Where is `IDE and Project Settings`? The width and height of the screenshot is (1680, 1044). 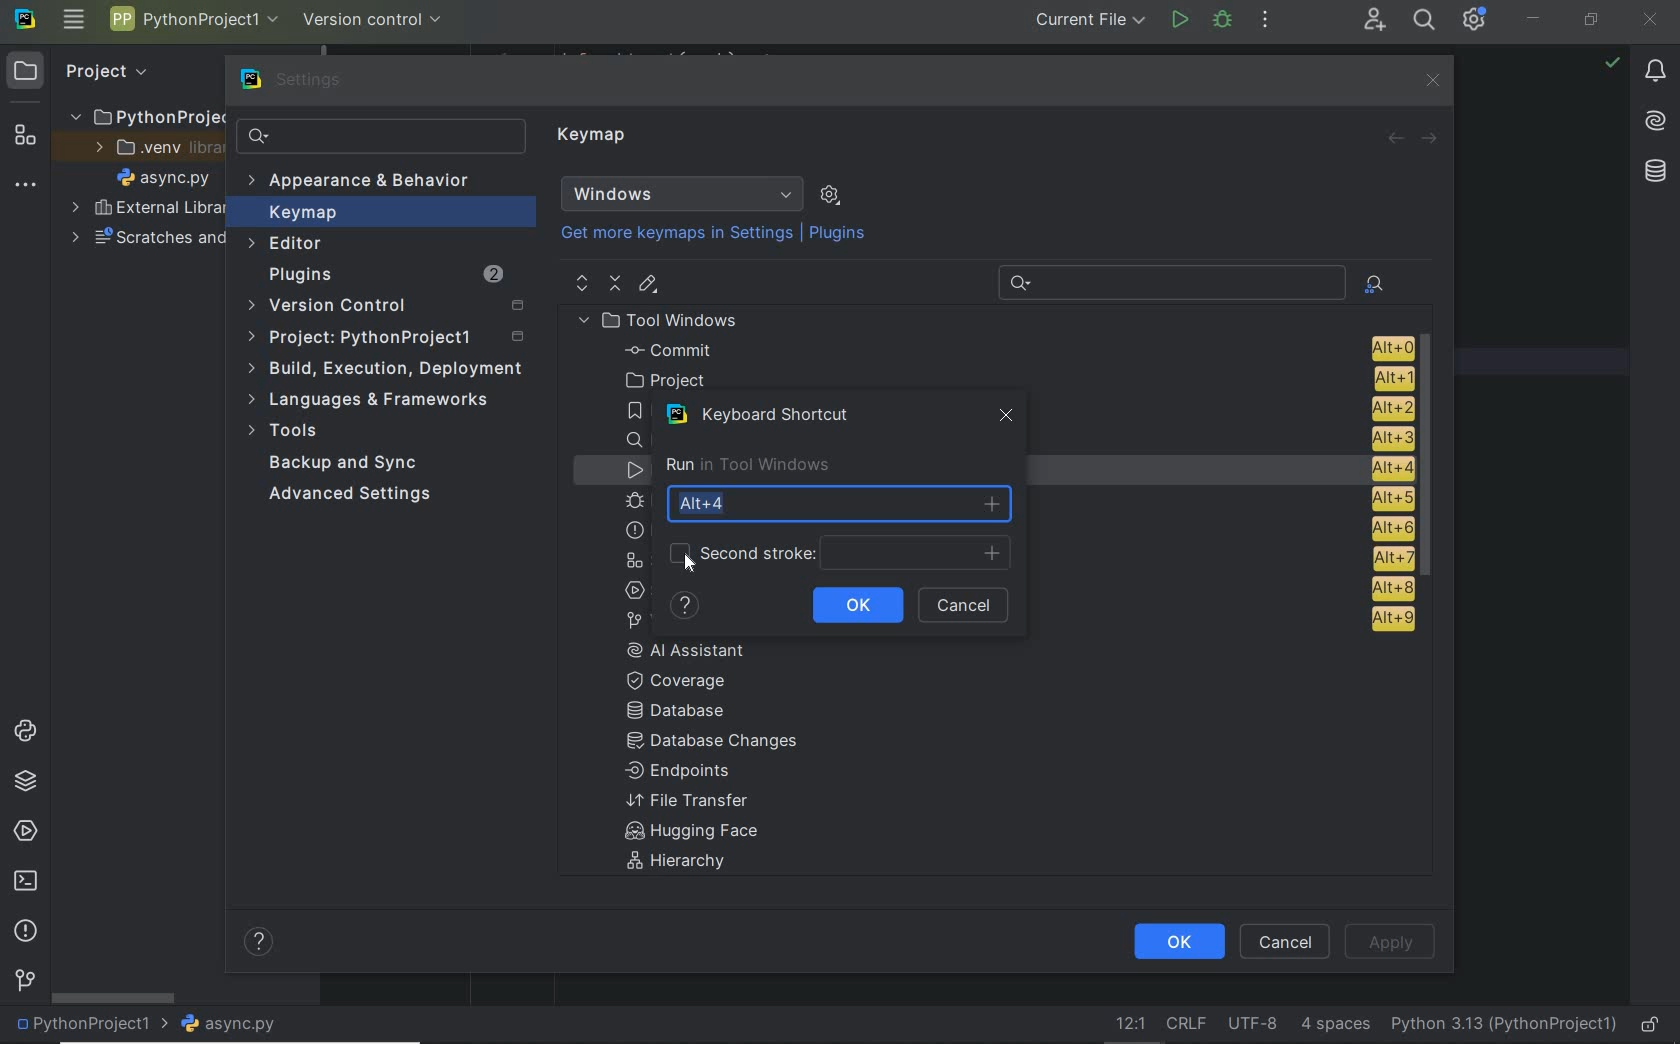
IDE and Project Settings is located at coordinates (1475, 20).